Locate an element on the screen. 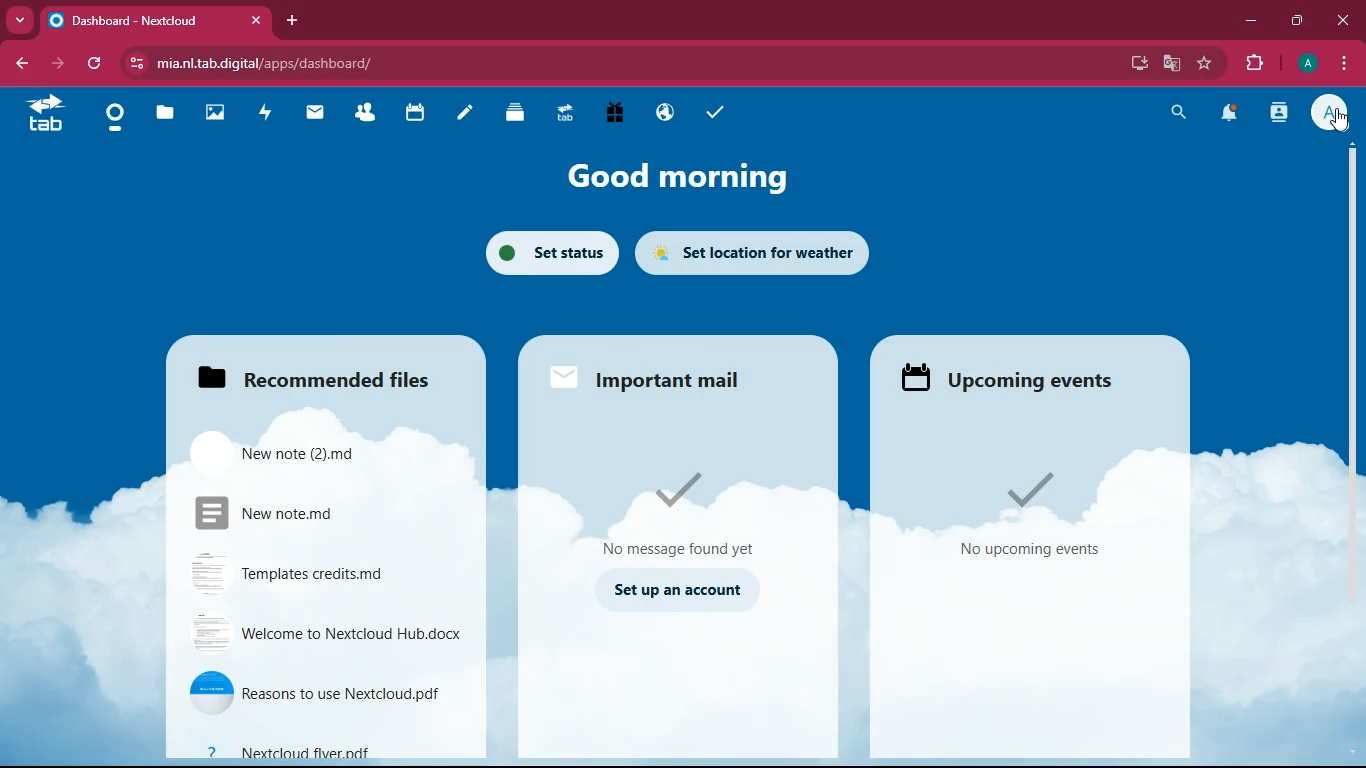 Image resolution: width=1366 pixels, height=768 pixels. google translate is located at coordinates (1170, 64).